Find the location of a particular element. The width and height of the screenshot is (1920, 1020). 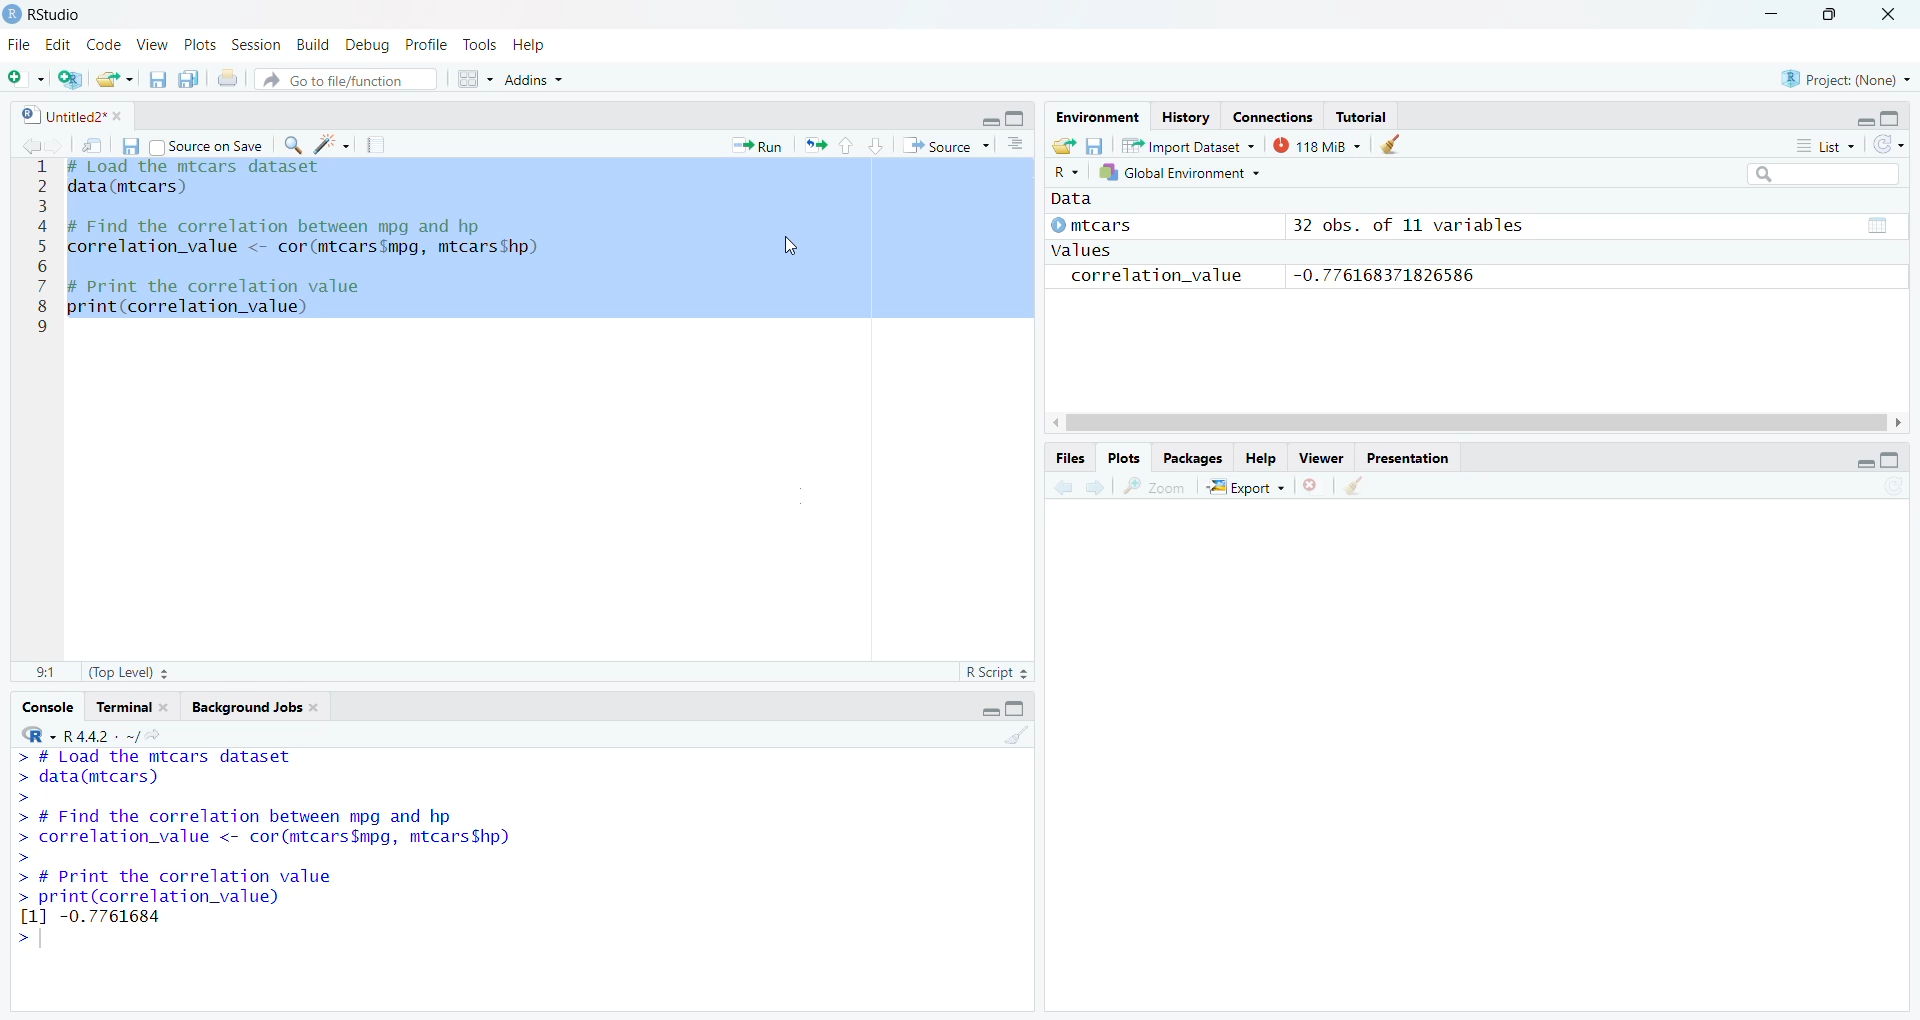

Help is located at coordinates (1262, 455).